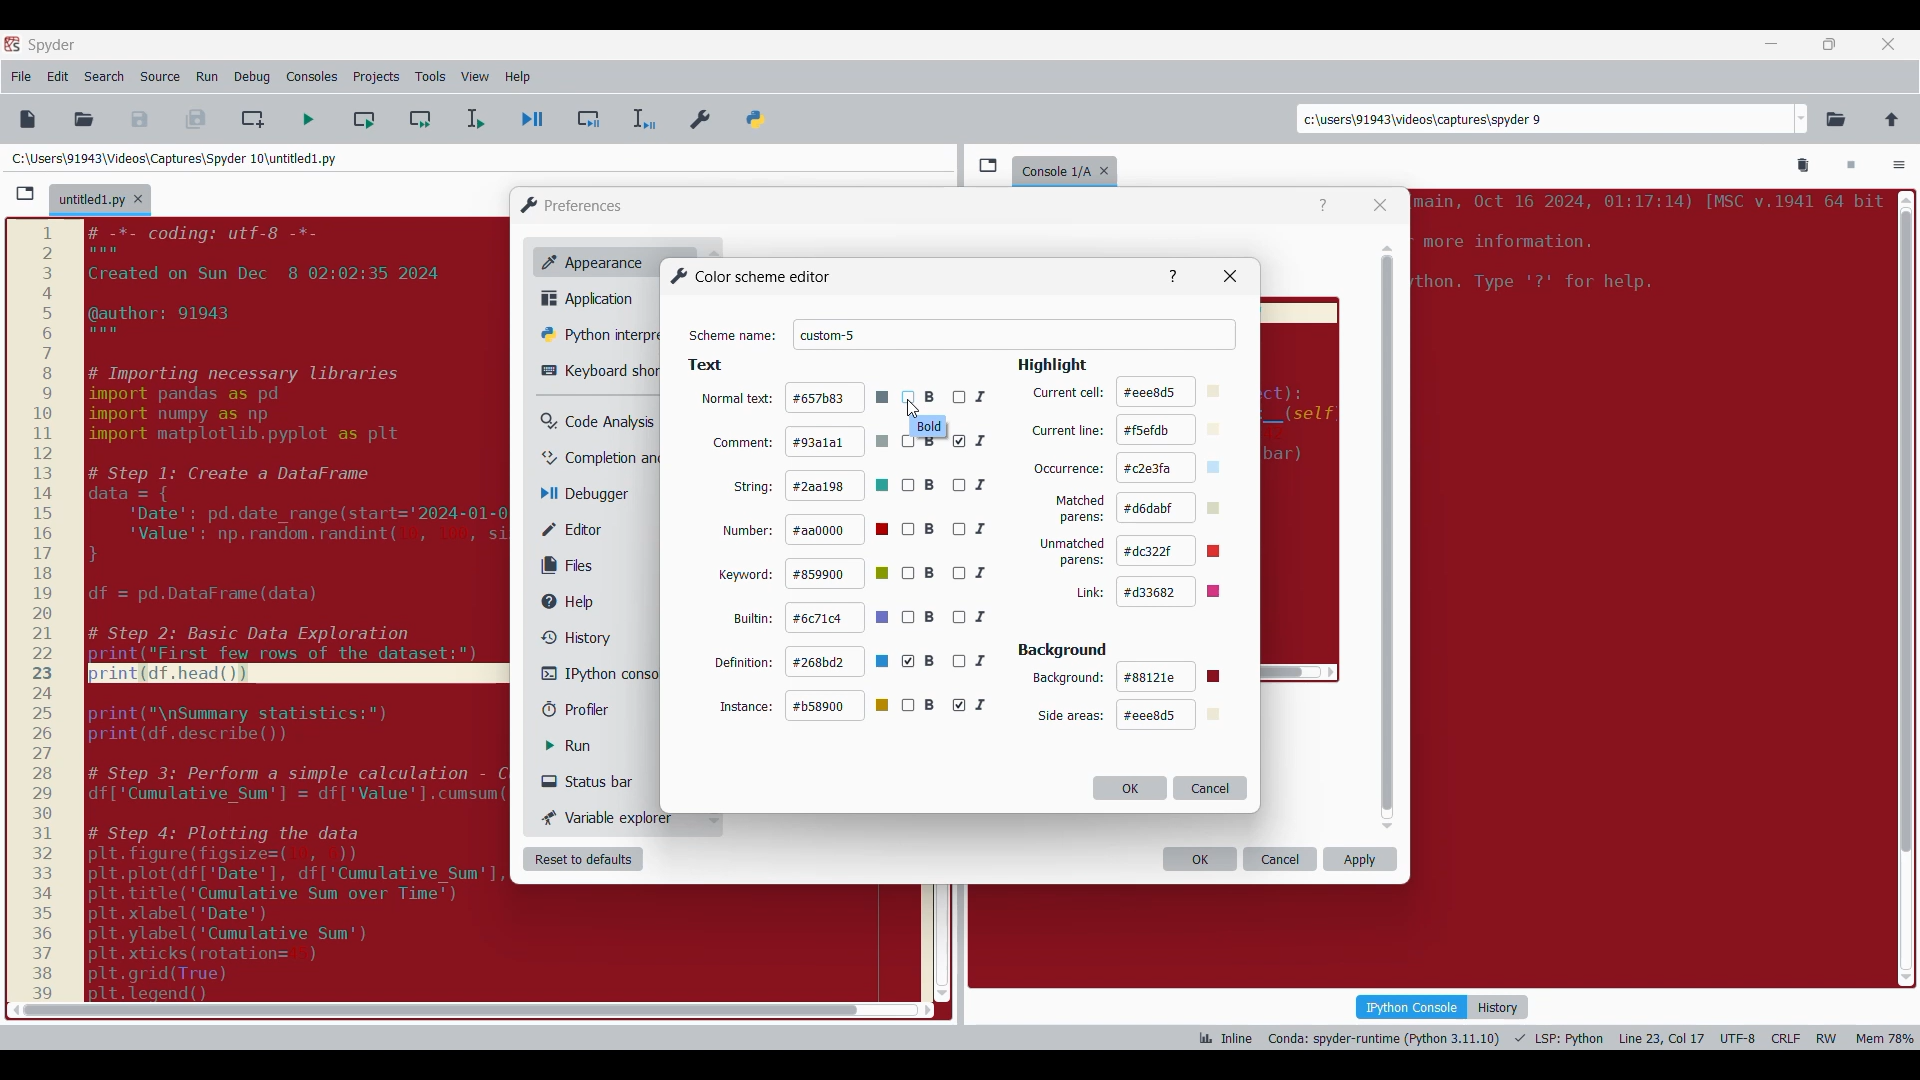 The height and width of the screenshot is (1080, 1920). I want to click on scroll bar, so click(1903, 583).